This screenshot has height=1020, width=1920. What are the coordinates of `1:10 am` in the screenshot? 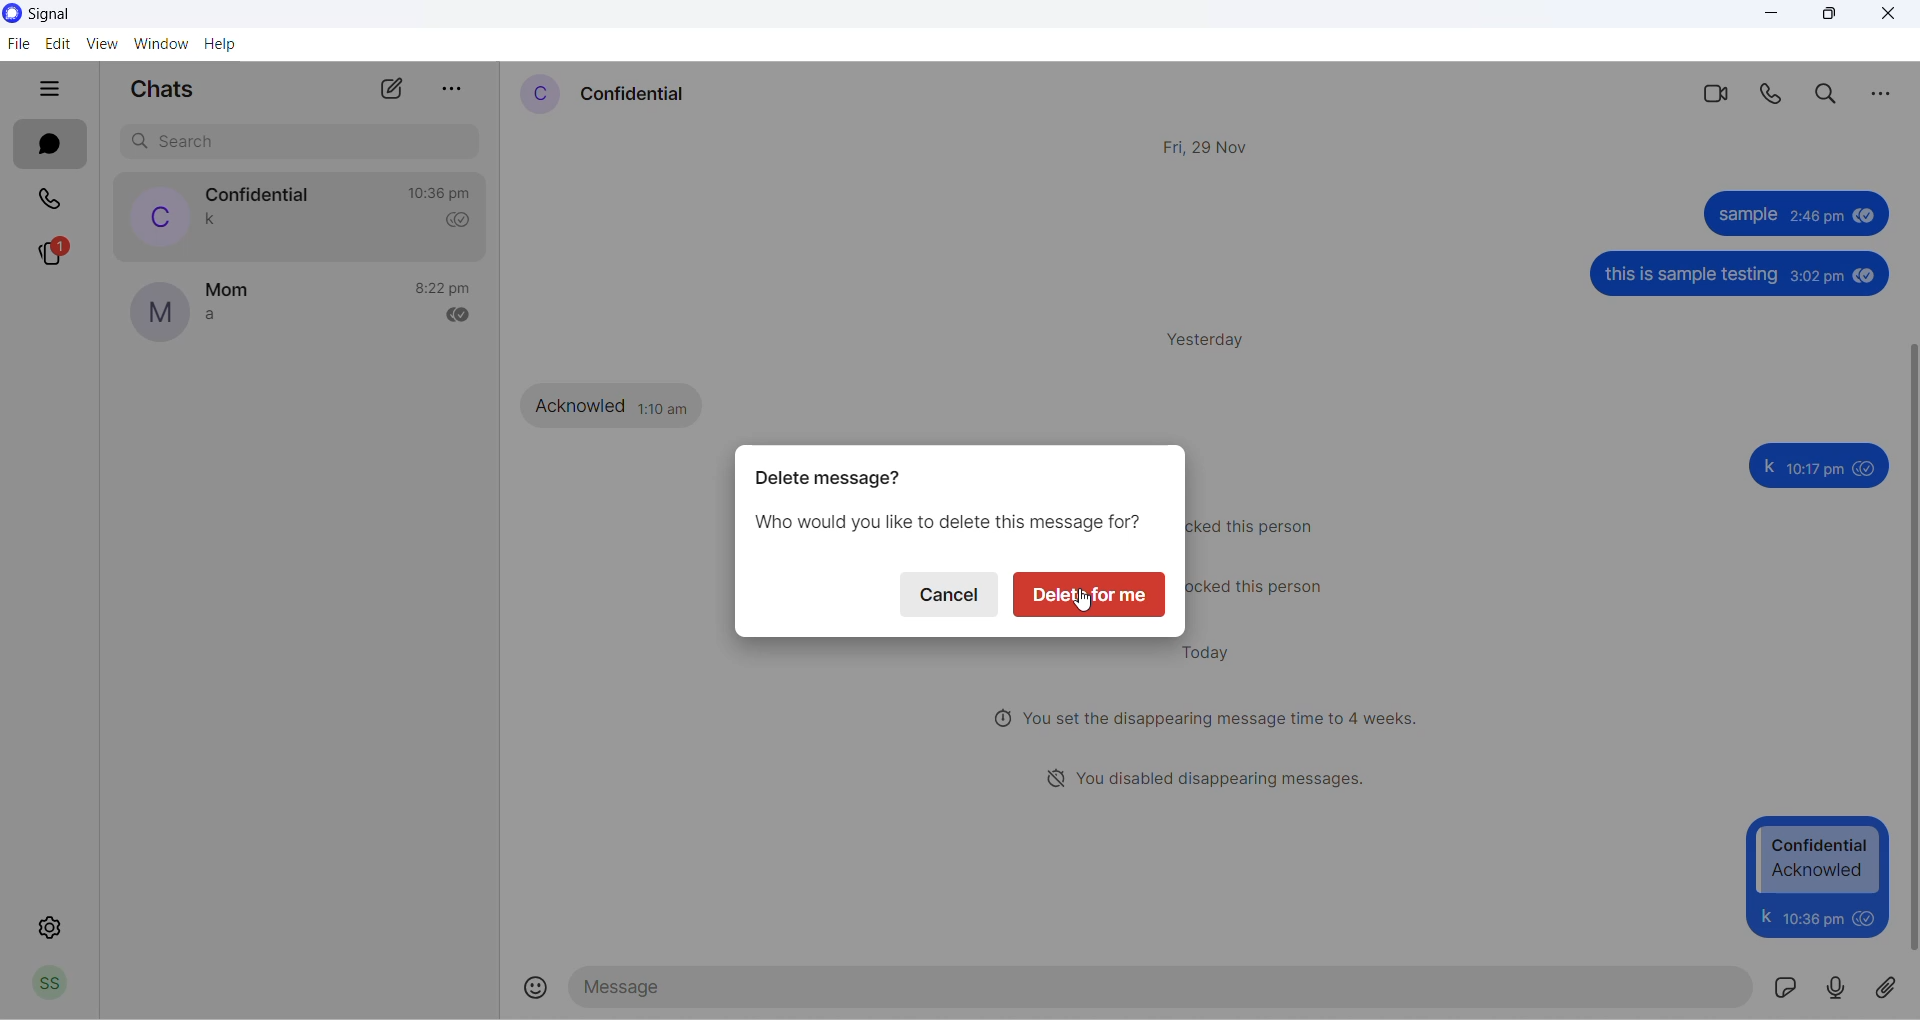 It's located at (667, 407).